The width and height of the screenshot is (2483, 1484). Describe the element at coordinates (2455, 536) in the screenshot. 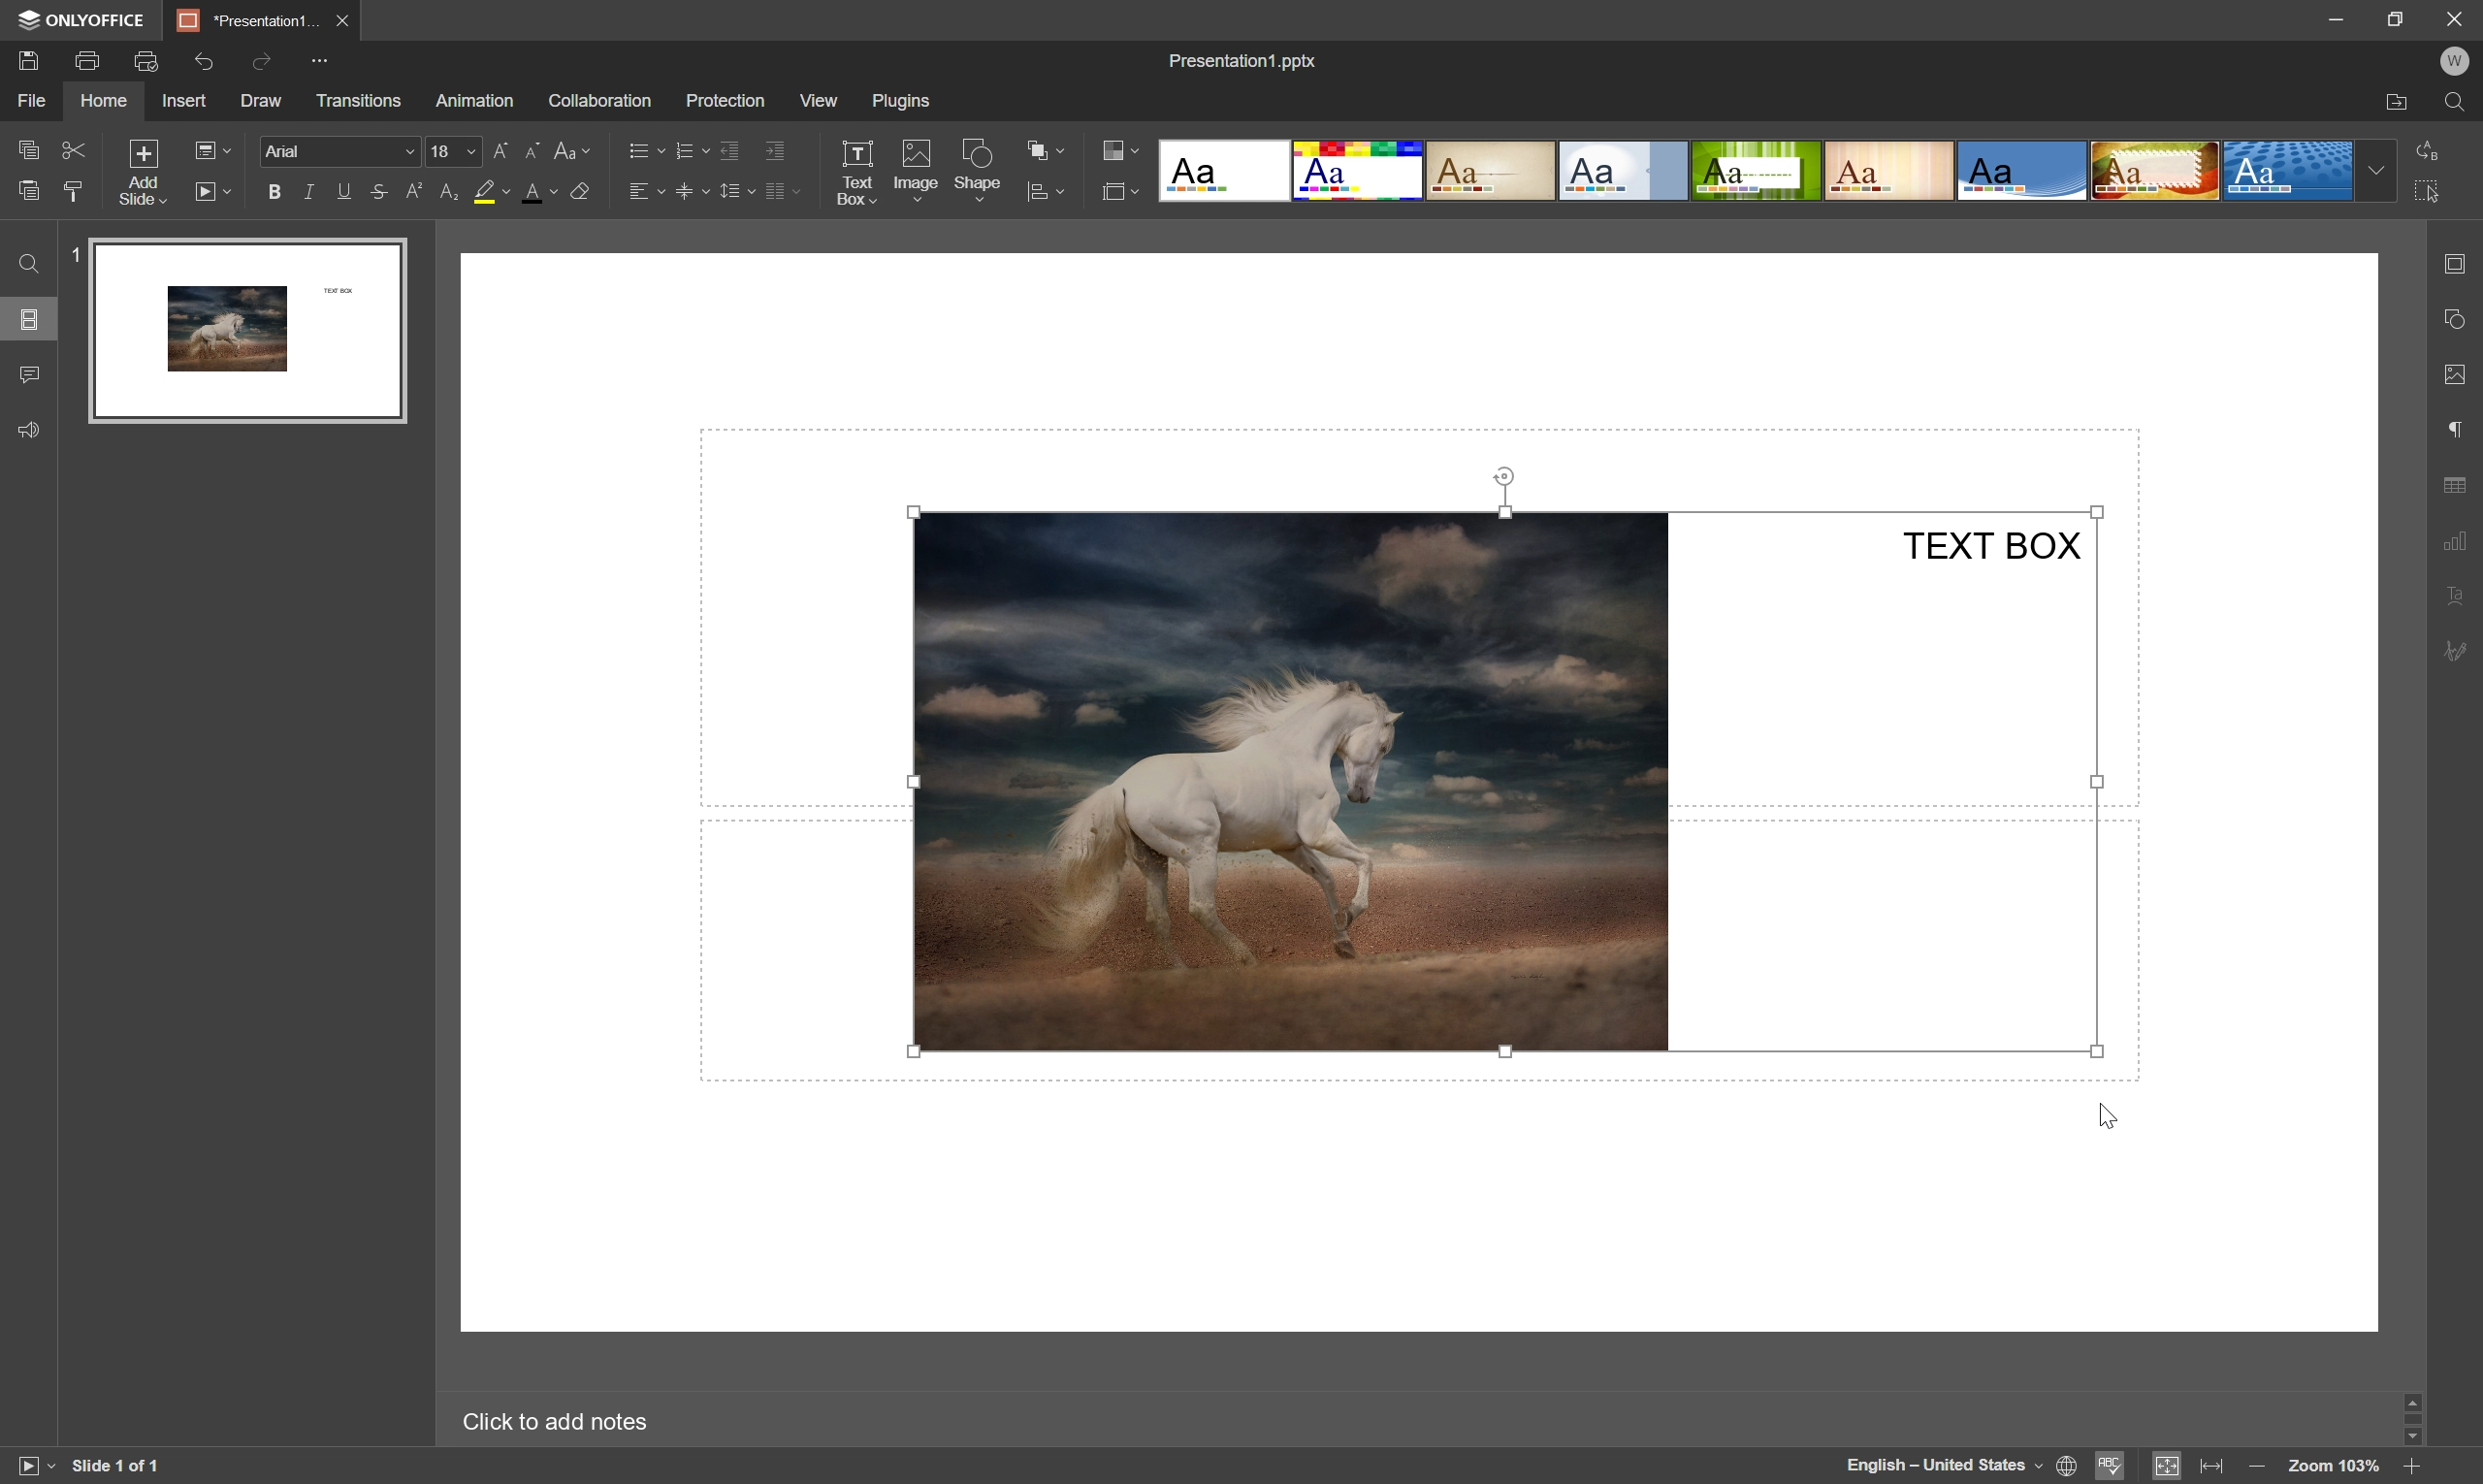

I see `chart settings` at that location.